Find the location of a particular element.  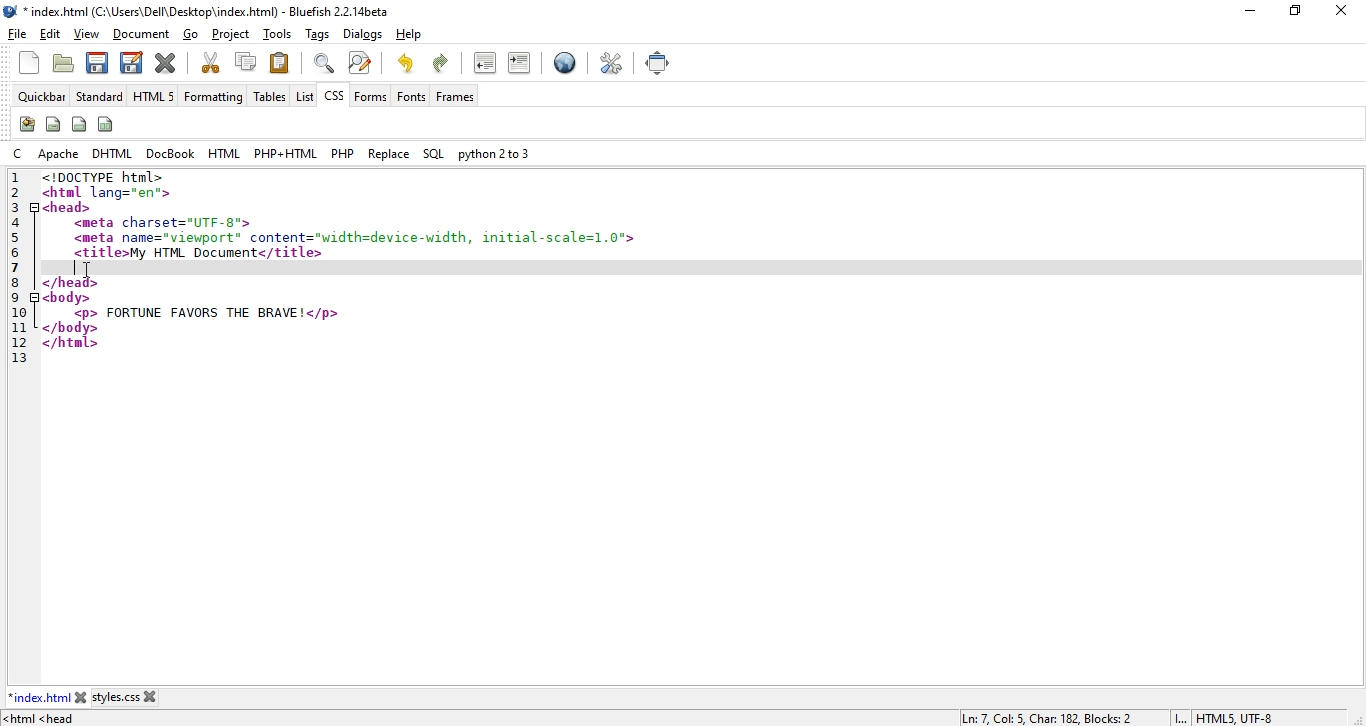

<meta charset="UTF-8"> is located at coordinates (167, 223).